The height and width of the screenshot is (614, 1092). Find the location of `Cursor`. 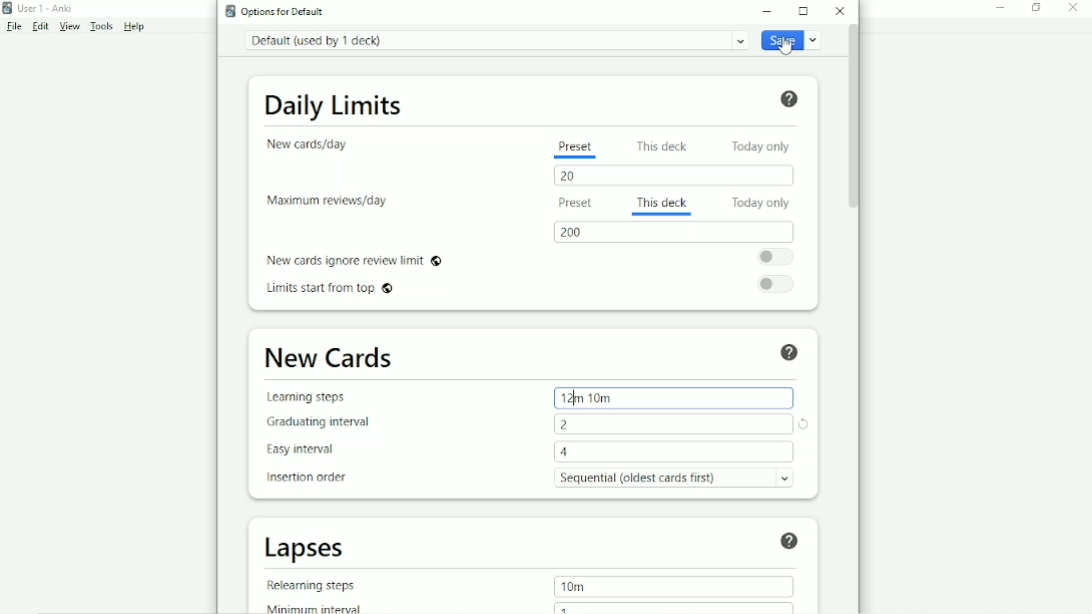

Cursor is located at coordinates (784, 47).